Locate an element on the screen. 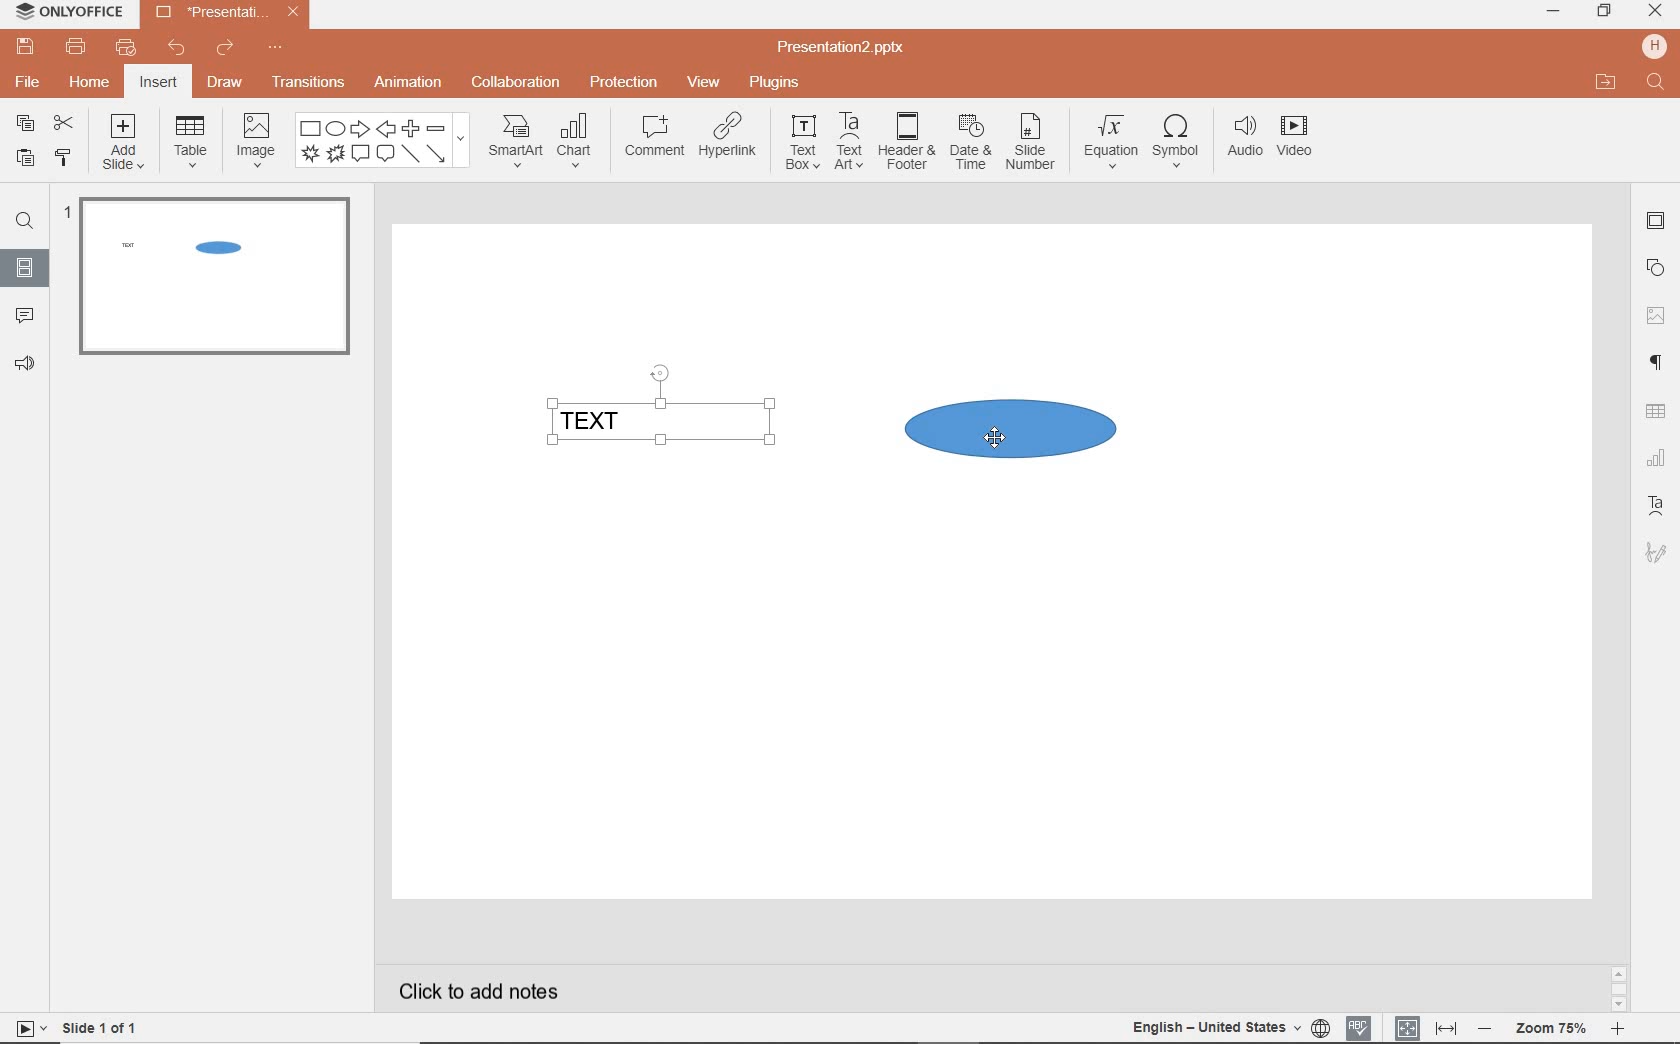 Image resolution: width=1680 pixels, height=1044 pixels. image is located at coordinates (253, 139).